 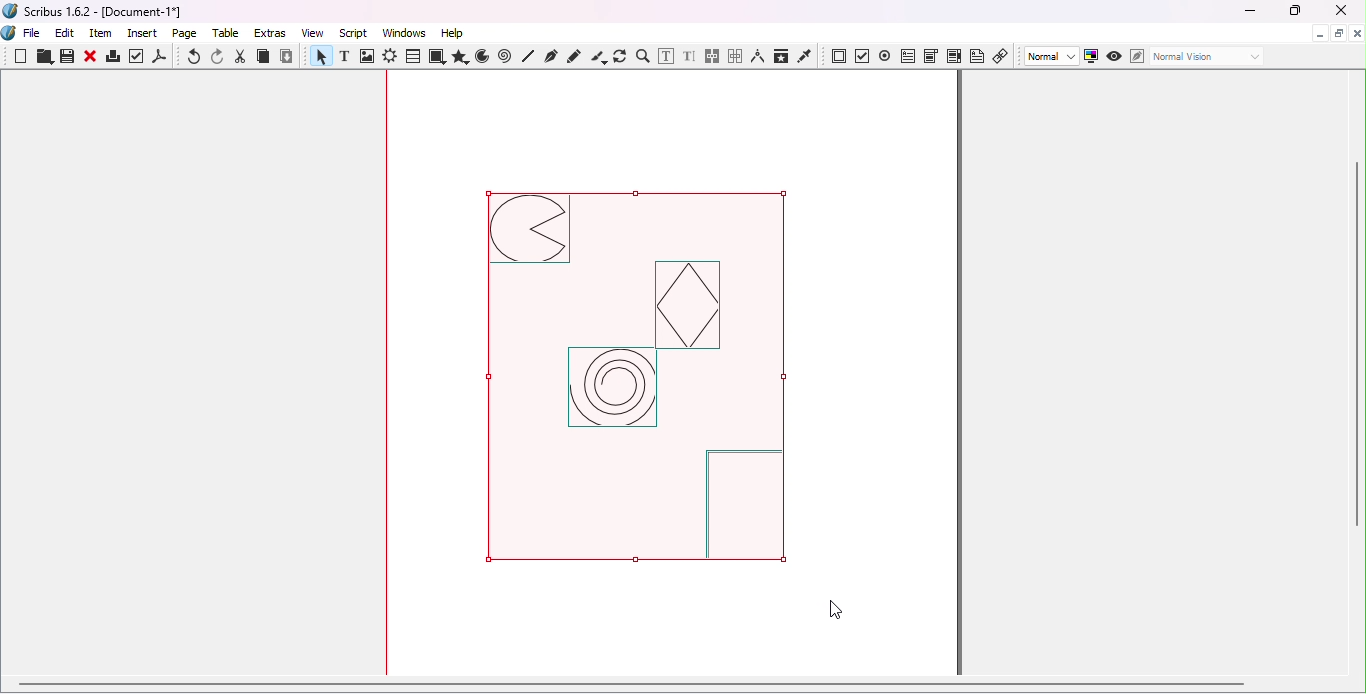 I want to click on Insert, so click(x=145, y=31).